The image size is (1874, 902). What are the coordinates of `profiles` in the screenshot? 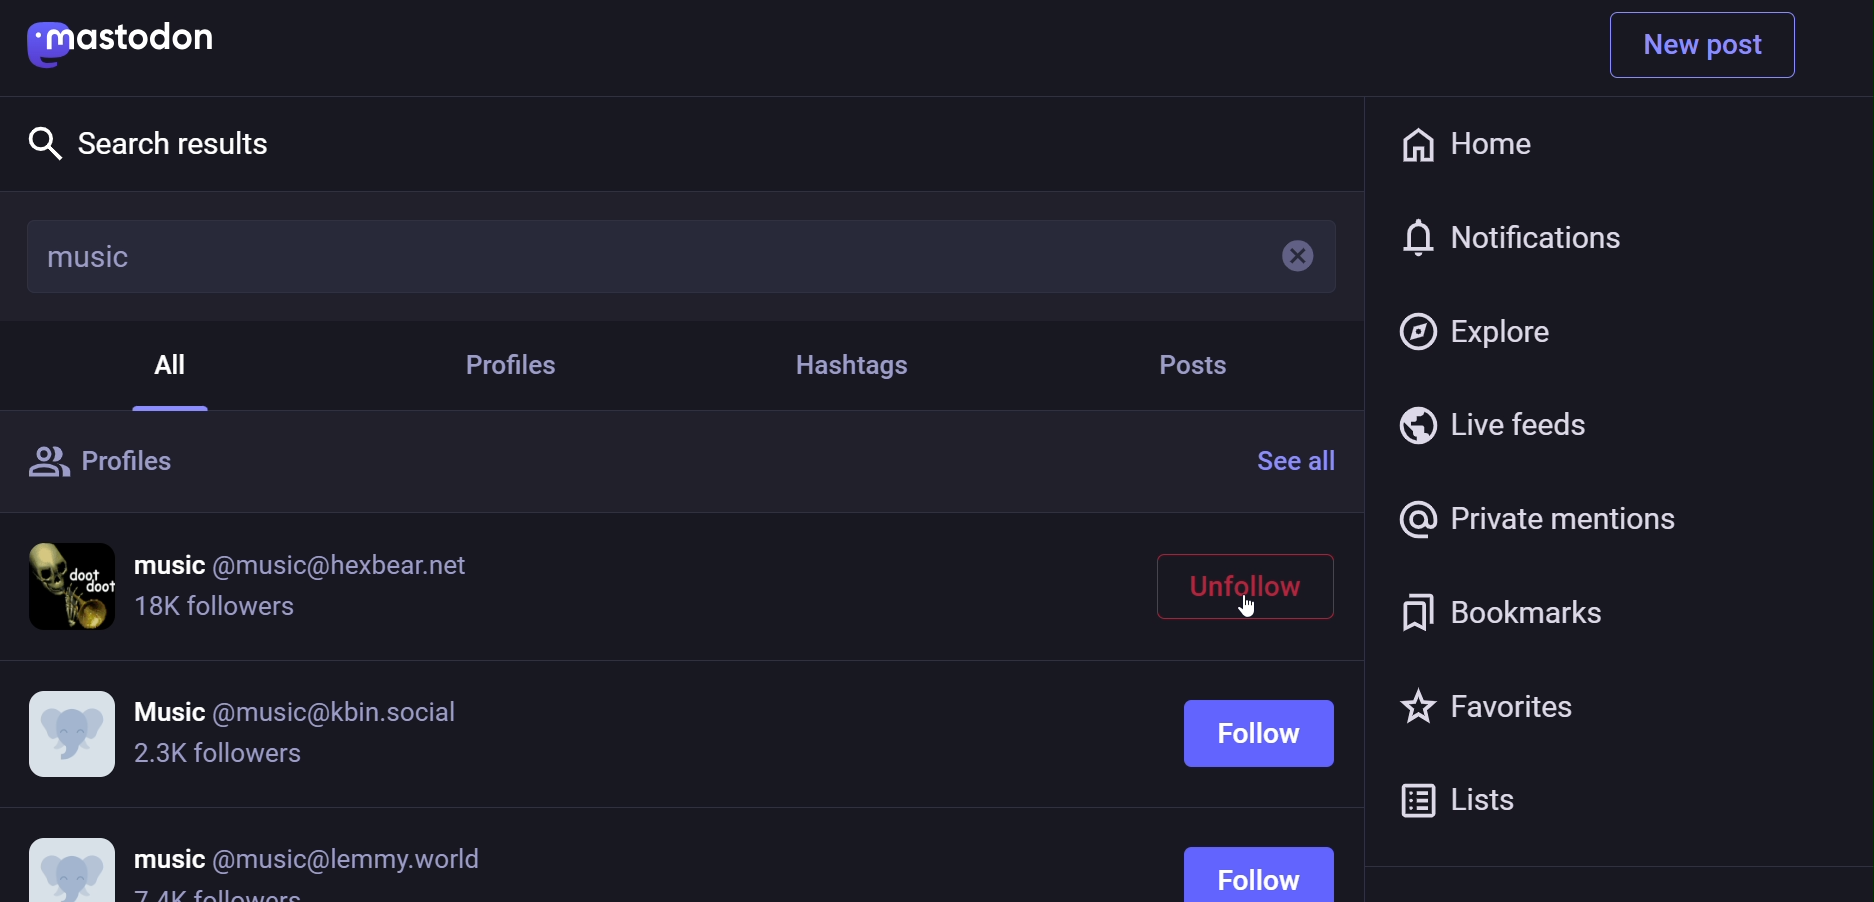 It's located at (109, 465).